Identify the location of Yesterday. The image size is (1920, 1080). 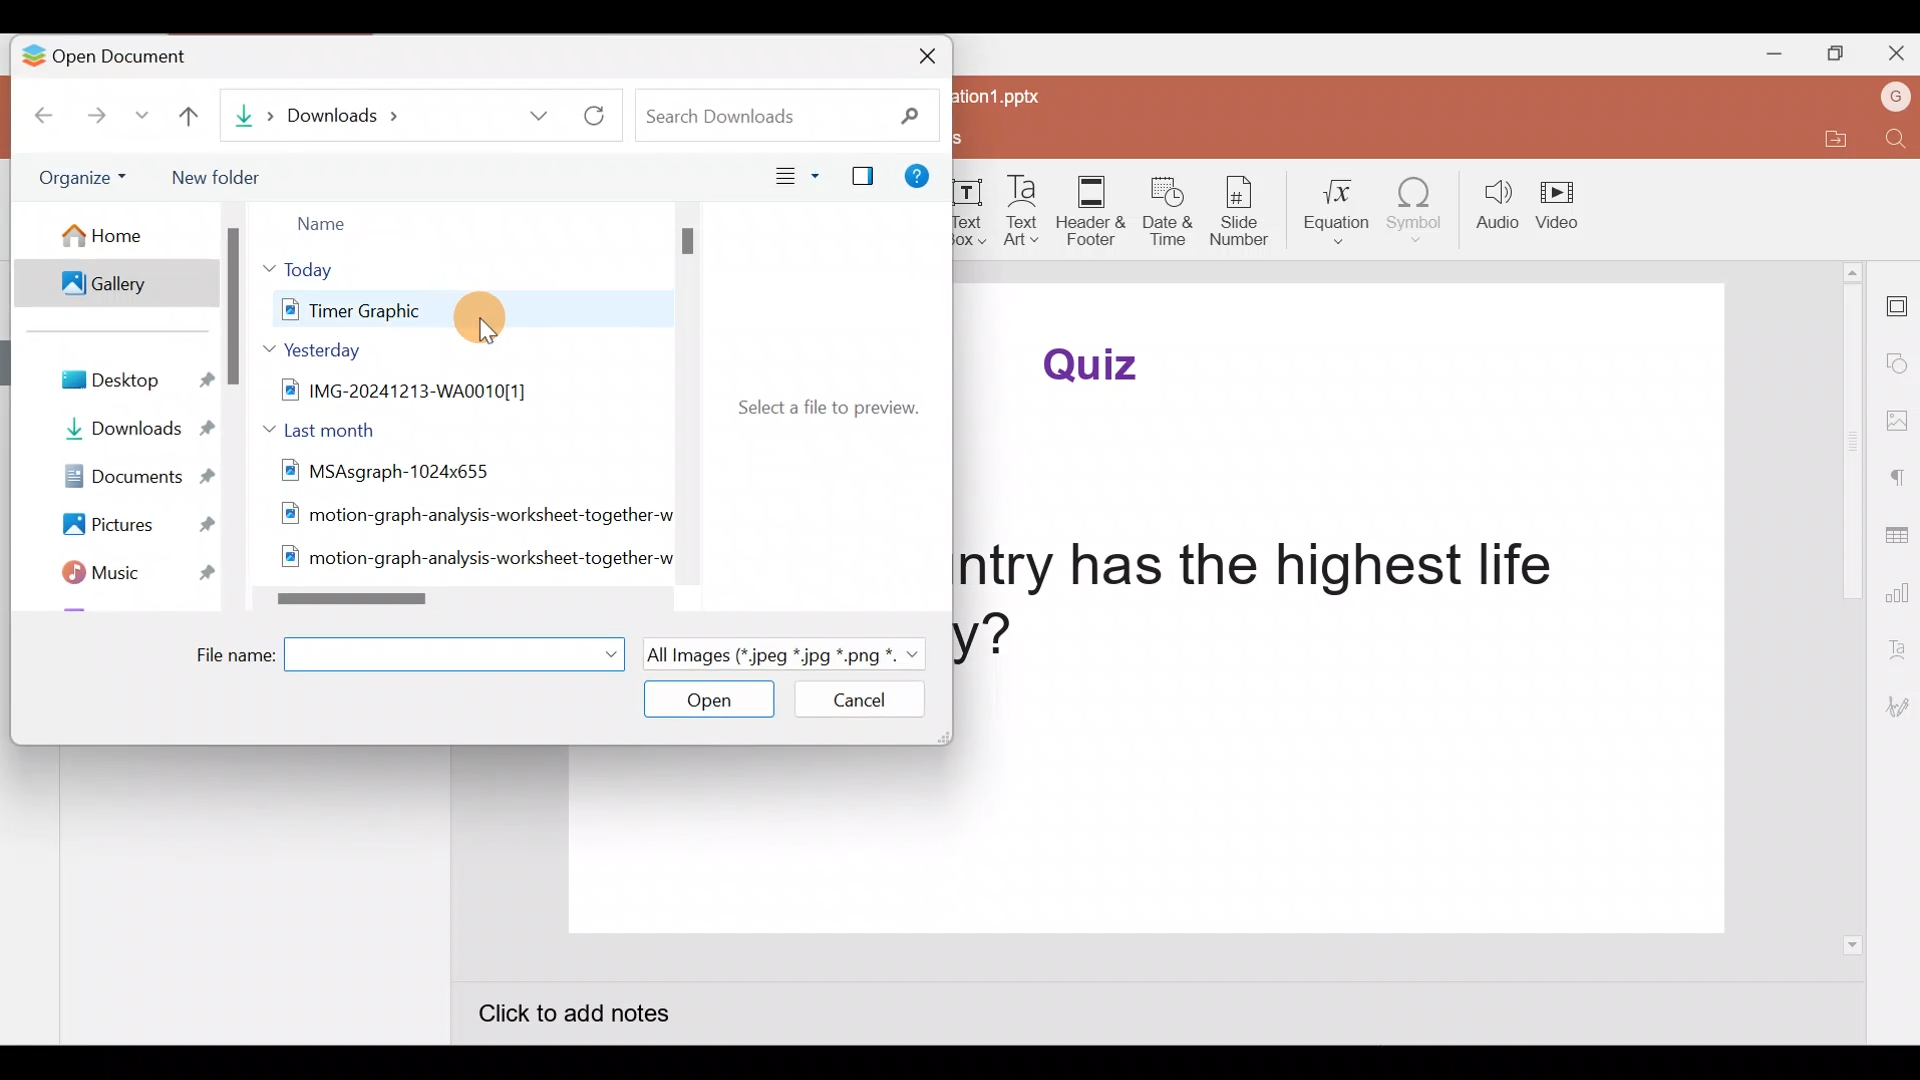
(316, 350).